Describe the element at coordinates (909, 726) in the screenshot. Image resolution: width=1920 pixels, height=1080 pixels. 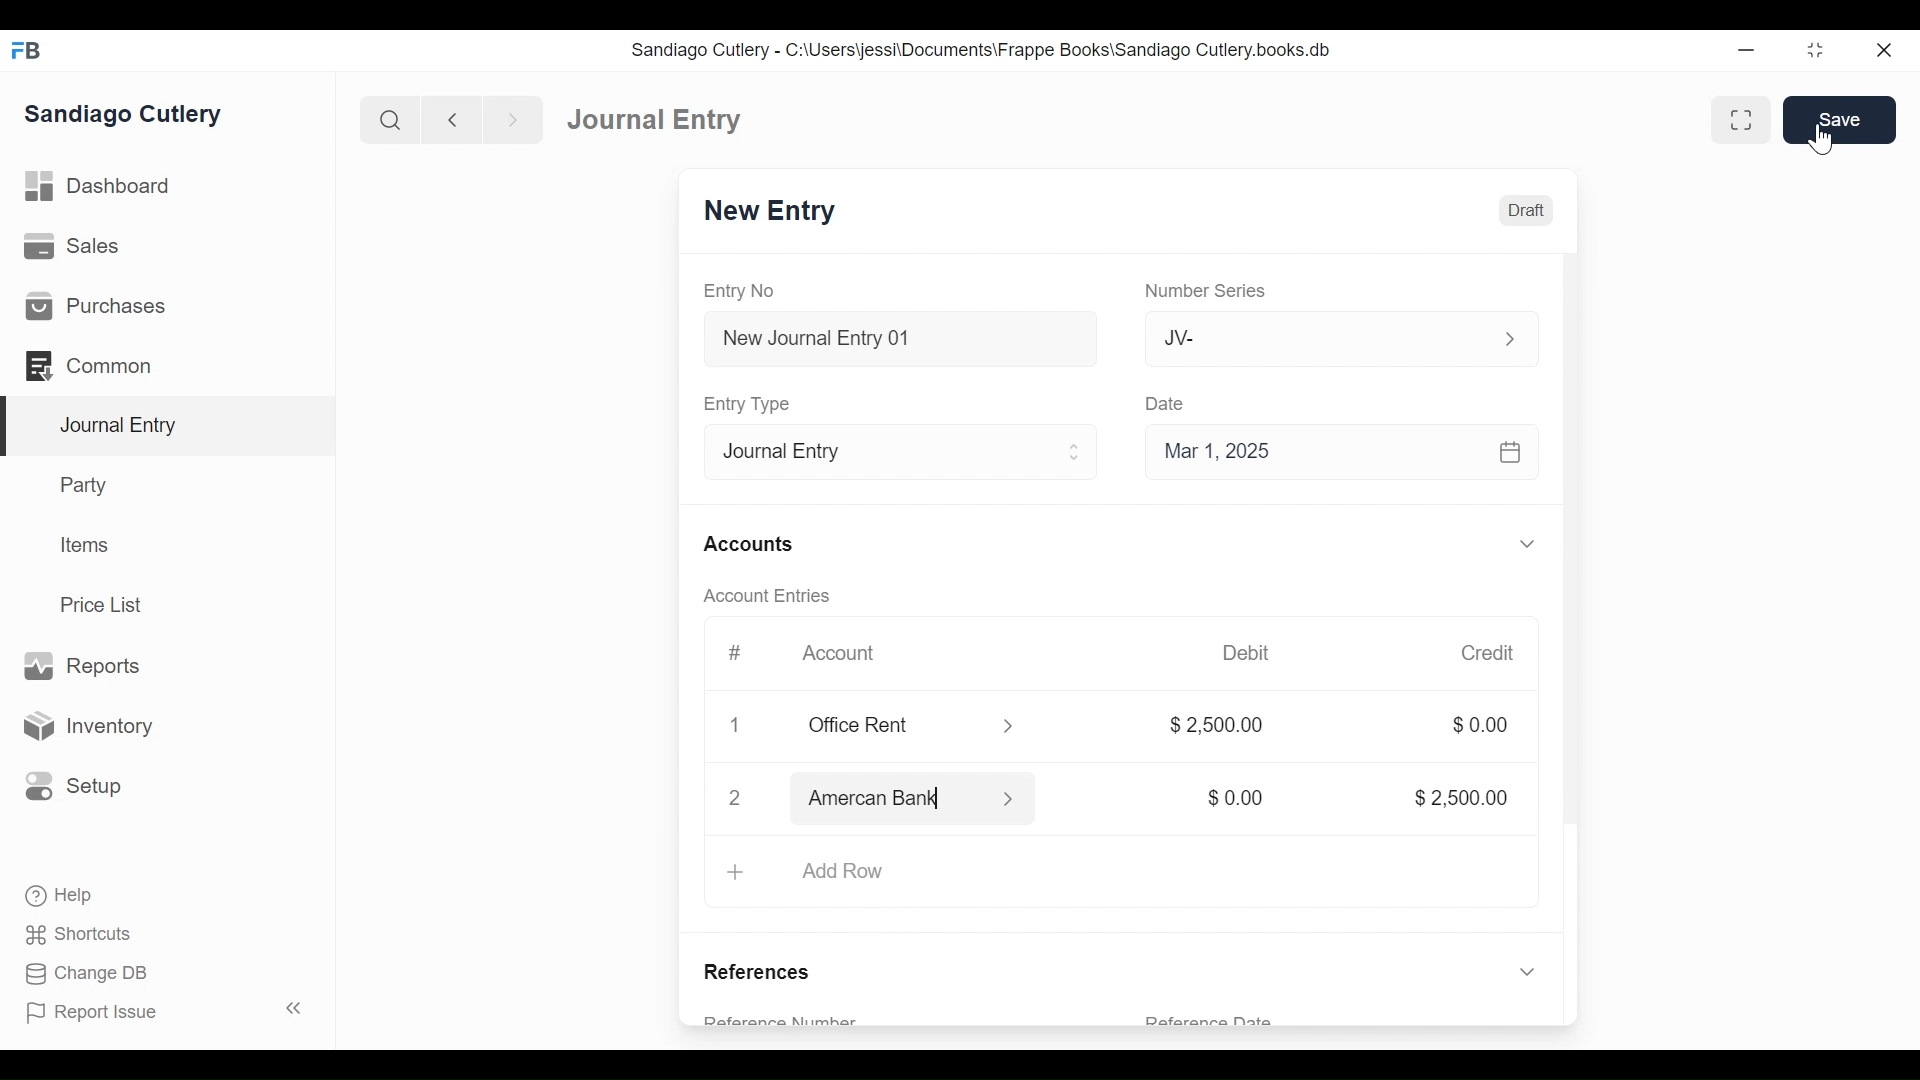
I see `office rent` at that location.